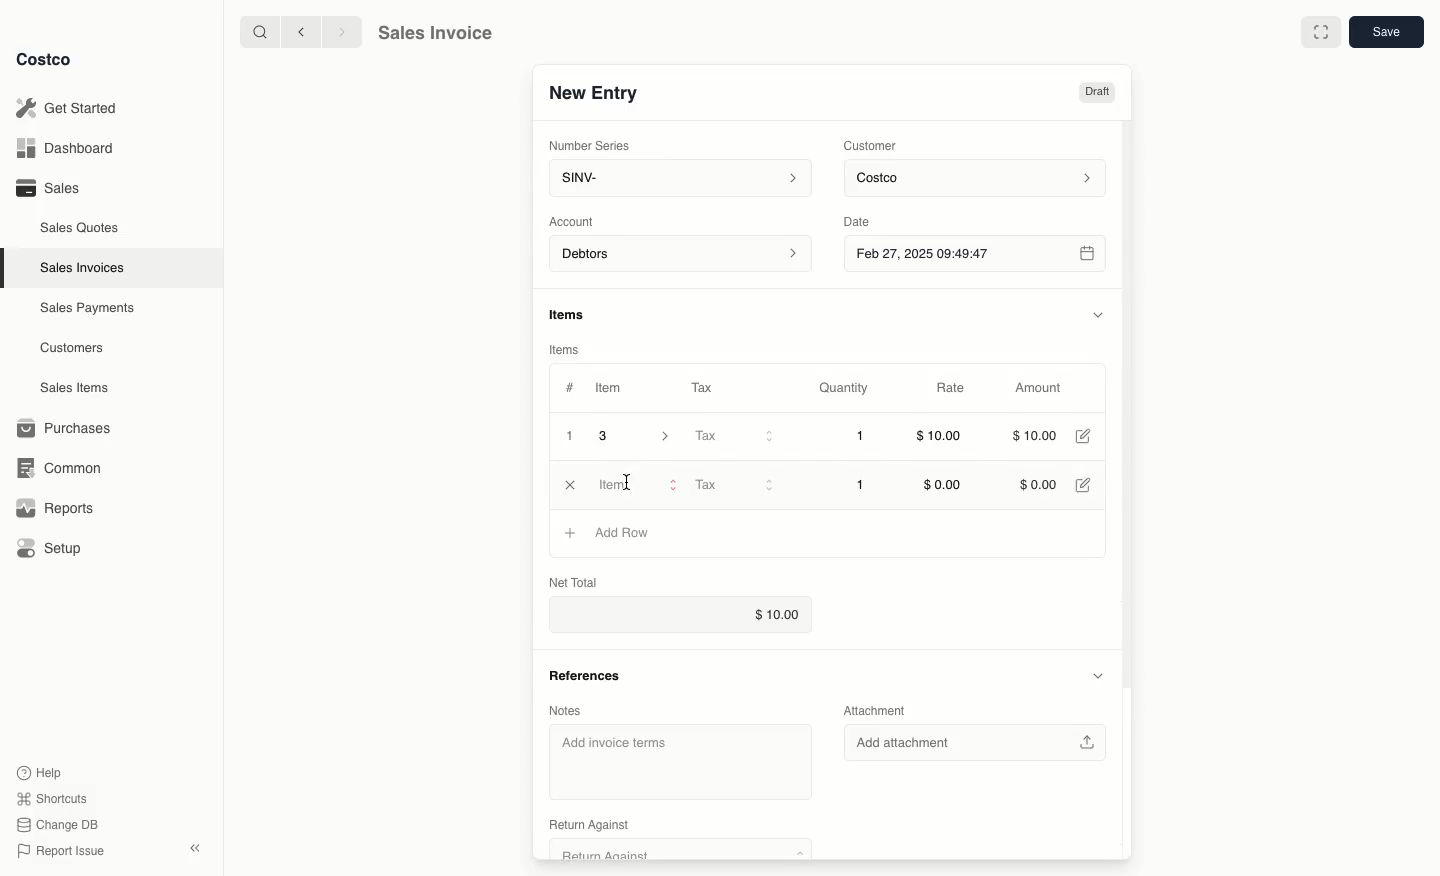 The width and height of the screenshot is (1440, 876). What do you see at coordinates (568, 350) in the screenshot?
I see `Items` at bounding box center [568, 350].